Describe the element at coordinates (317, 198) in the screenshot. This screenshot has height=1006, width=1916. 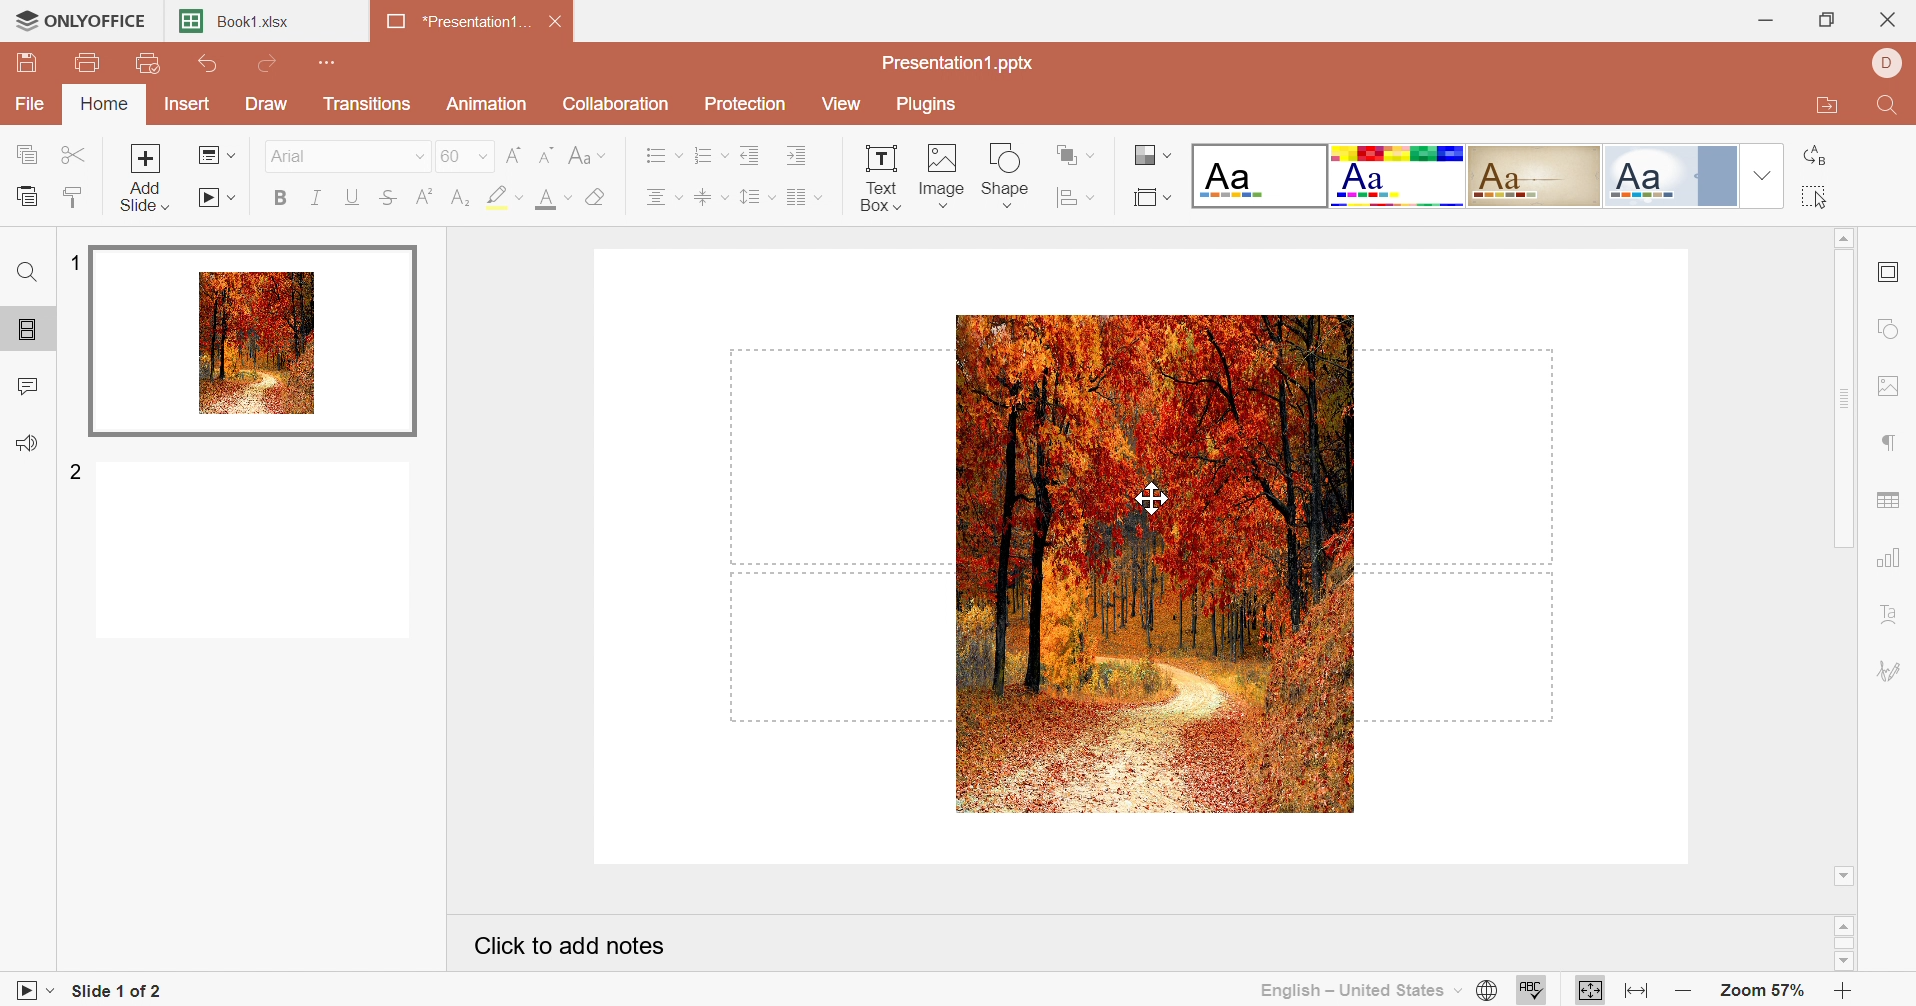
I see `Italic` at that location.